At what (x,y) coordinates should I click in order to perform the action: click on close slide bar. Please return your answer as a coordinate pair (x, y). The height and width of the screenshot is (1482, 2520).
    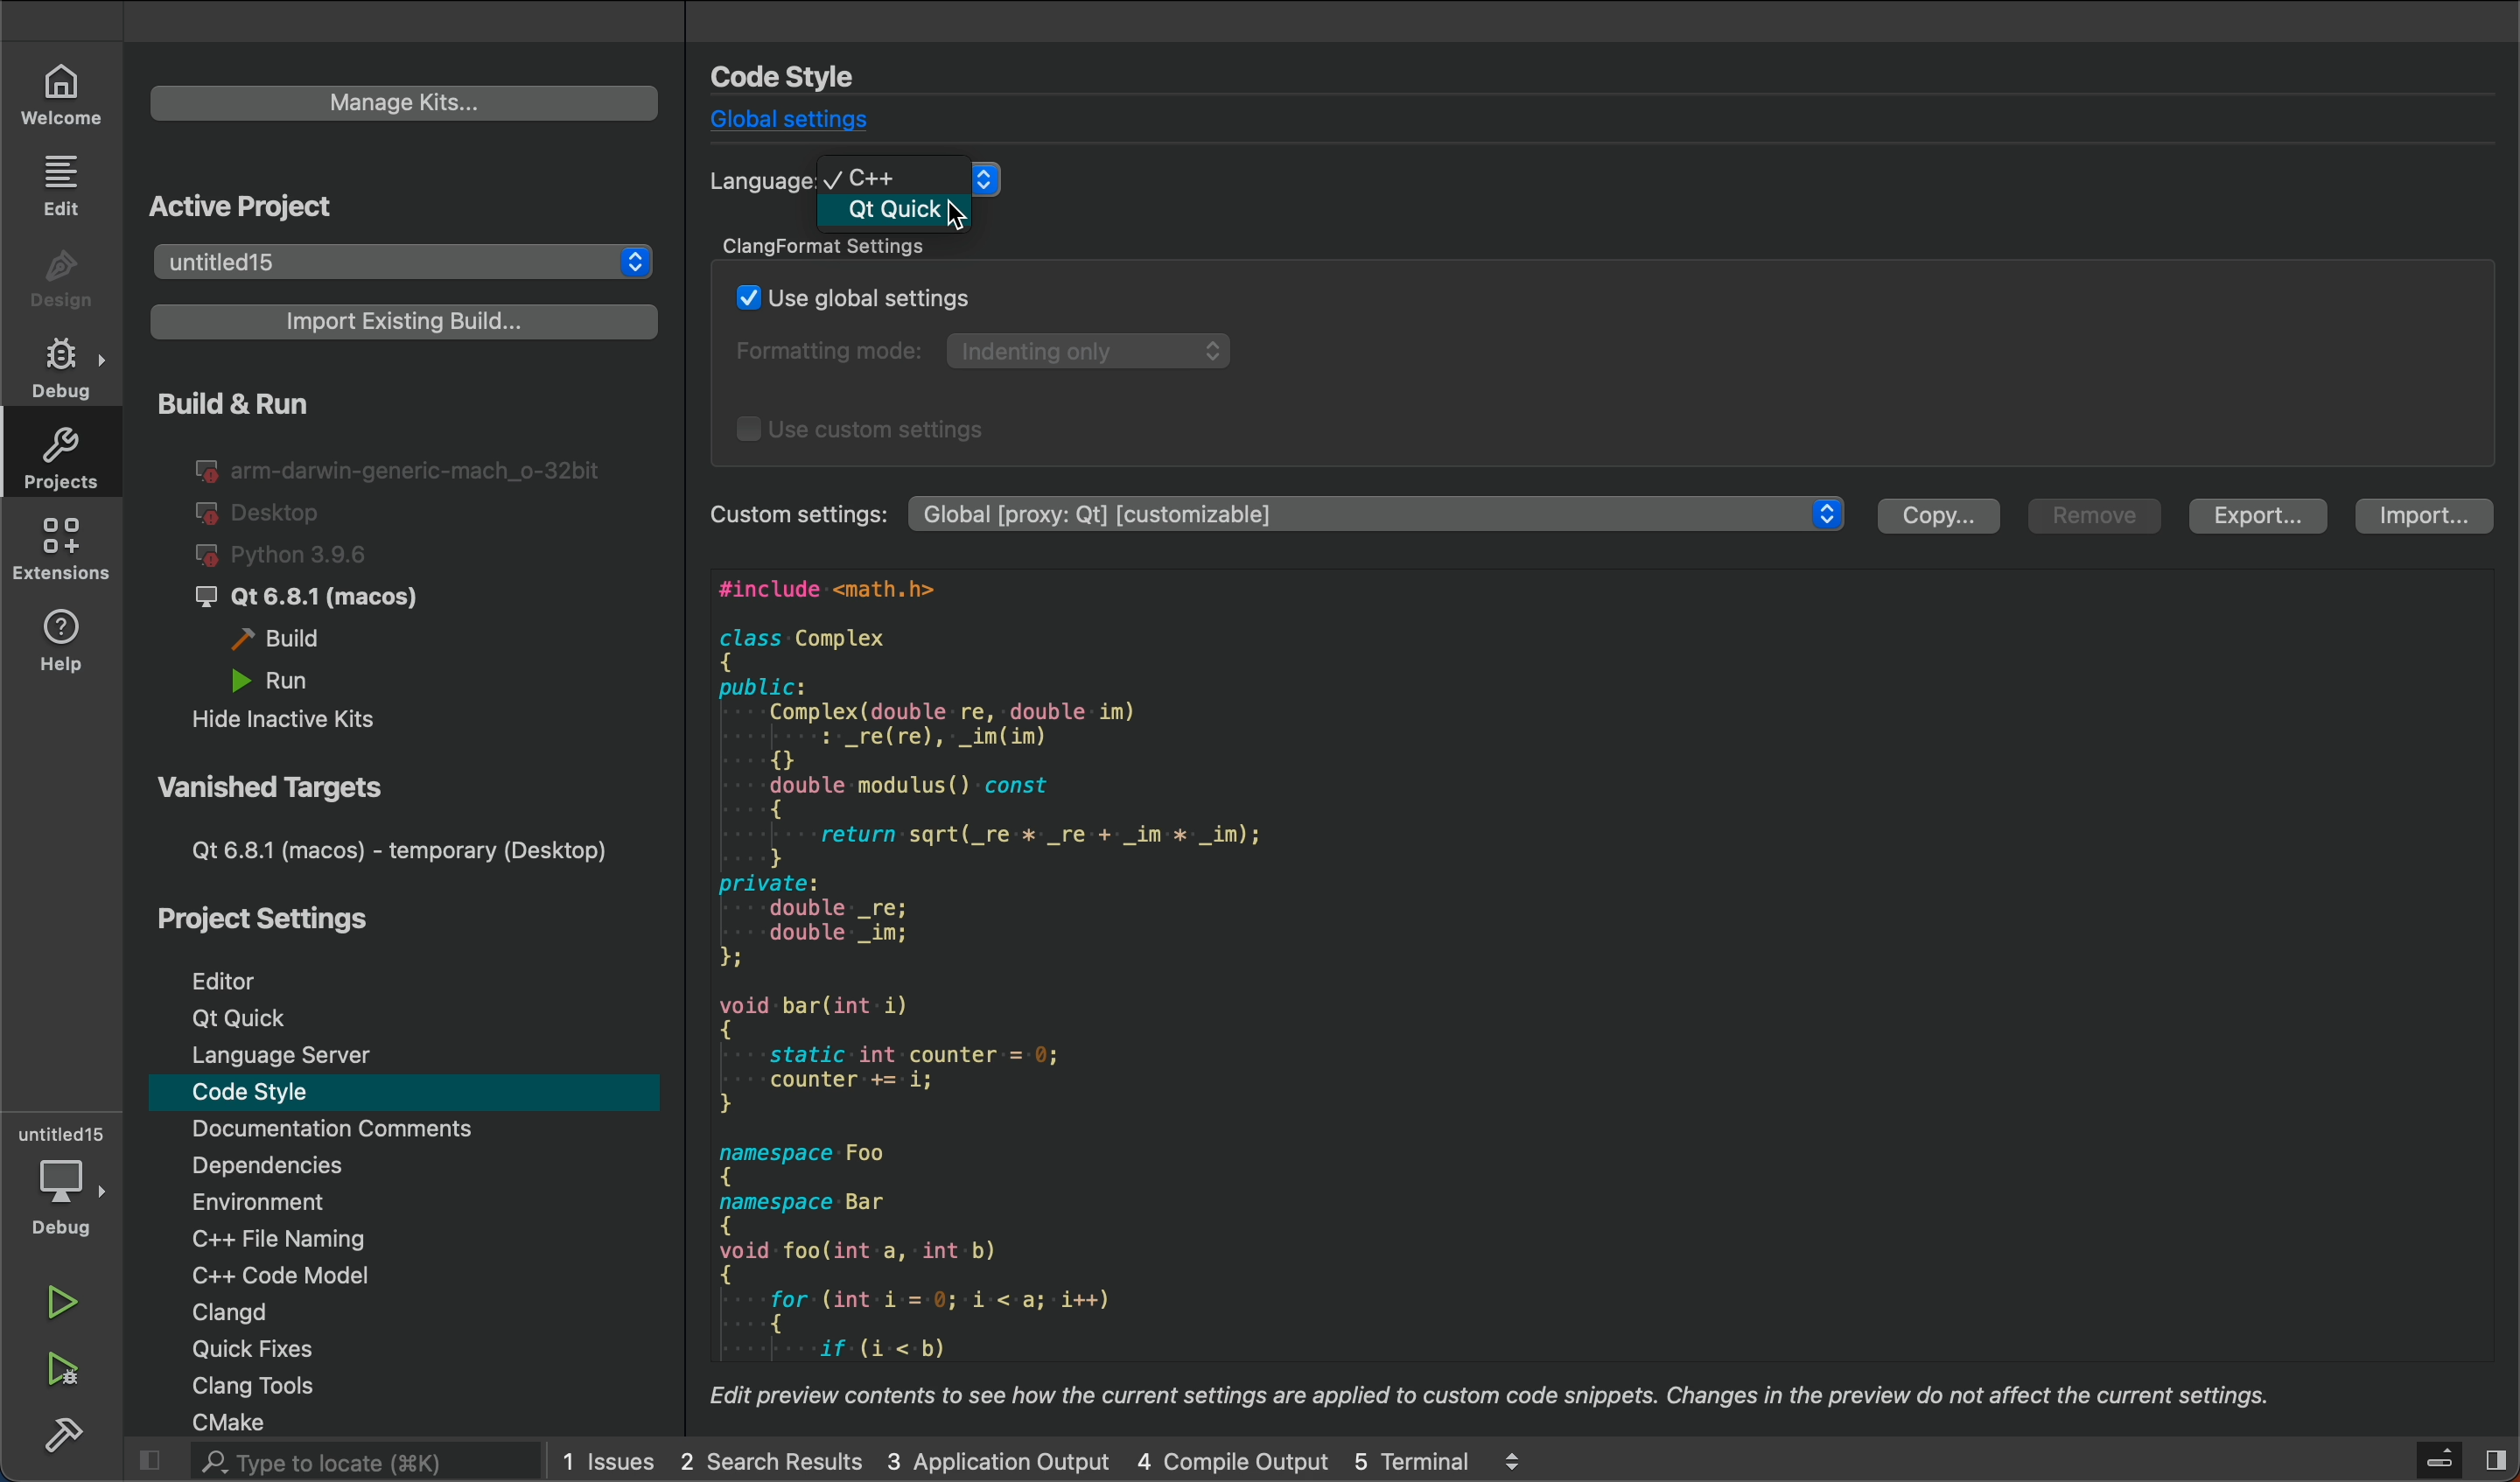
    Looking at the image, I should click on (2431, 1459).